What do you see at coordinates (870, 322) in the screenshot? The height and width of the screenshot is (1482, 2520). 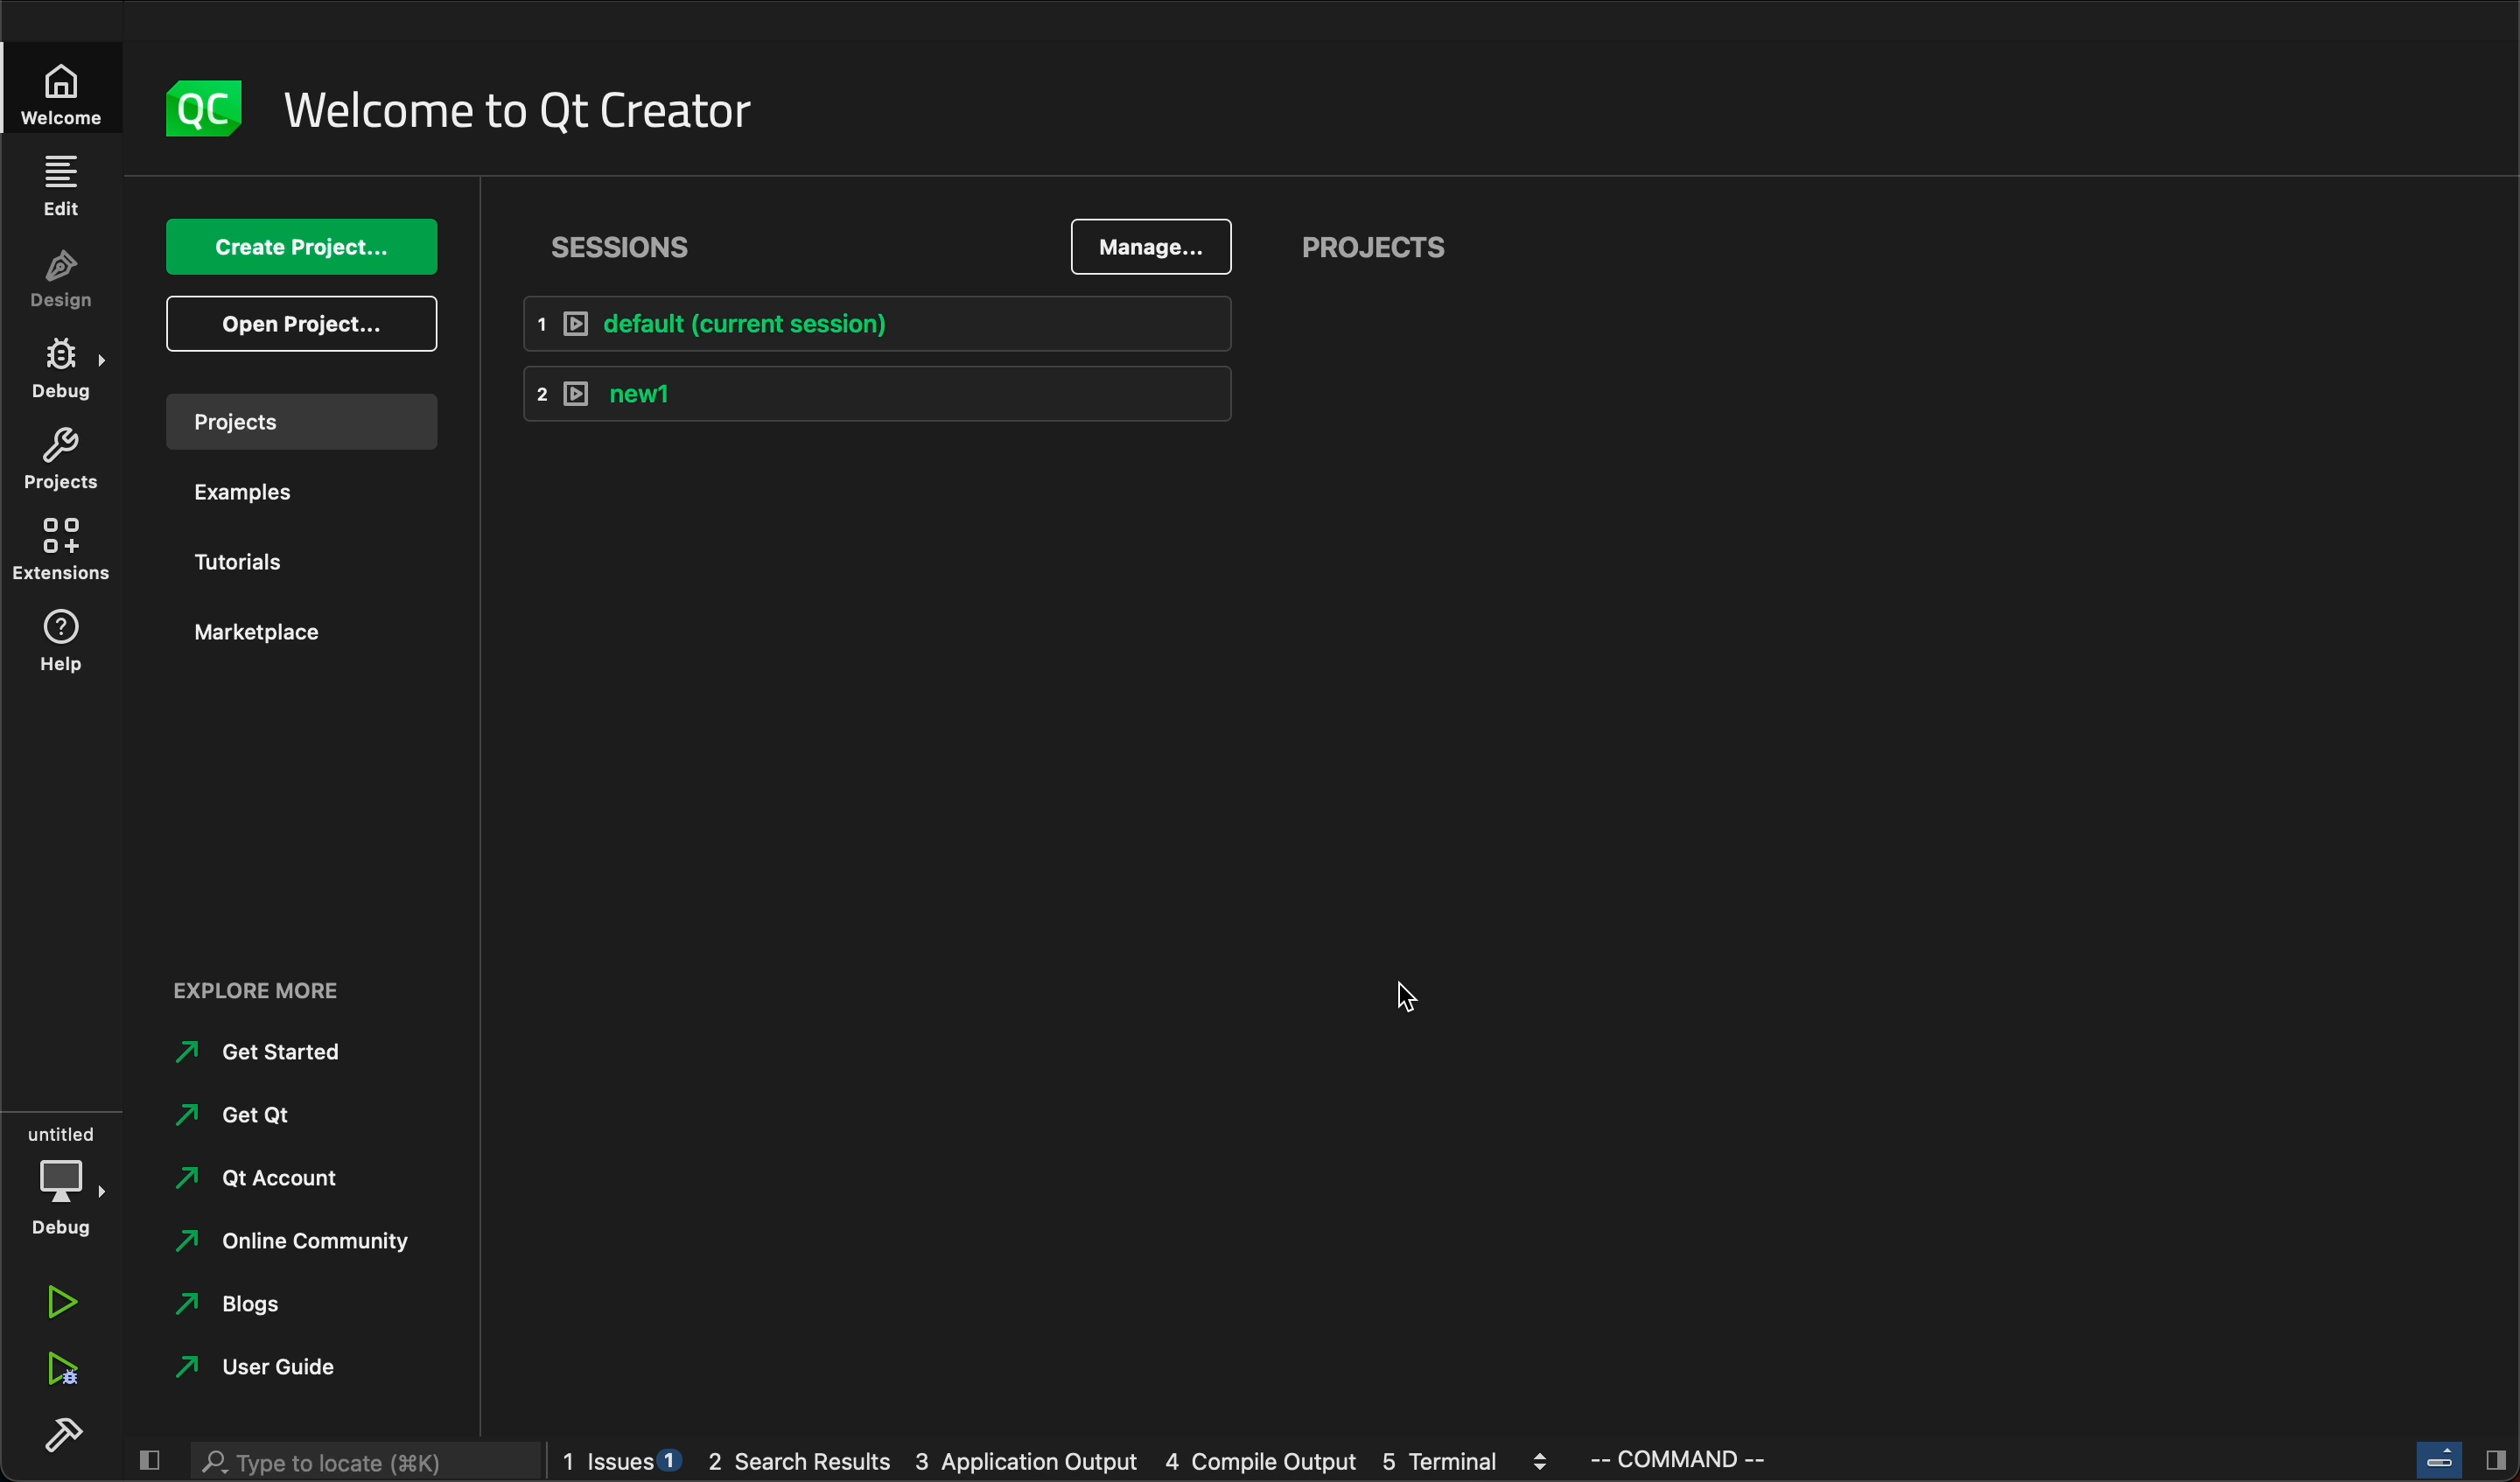 I see `default` at bounding box center [870, 322].